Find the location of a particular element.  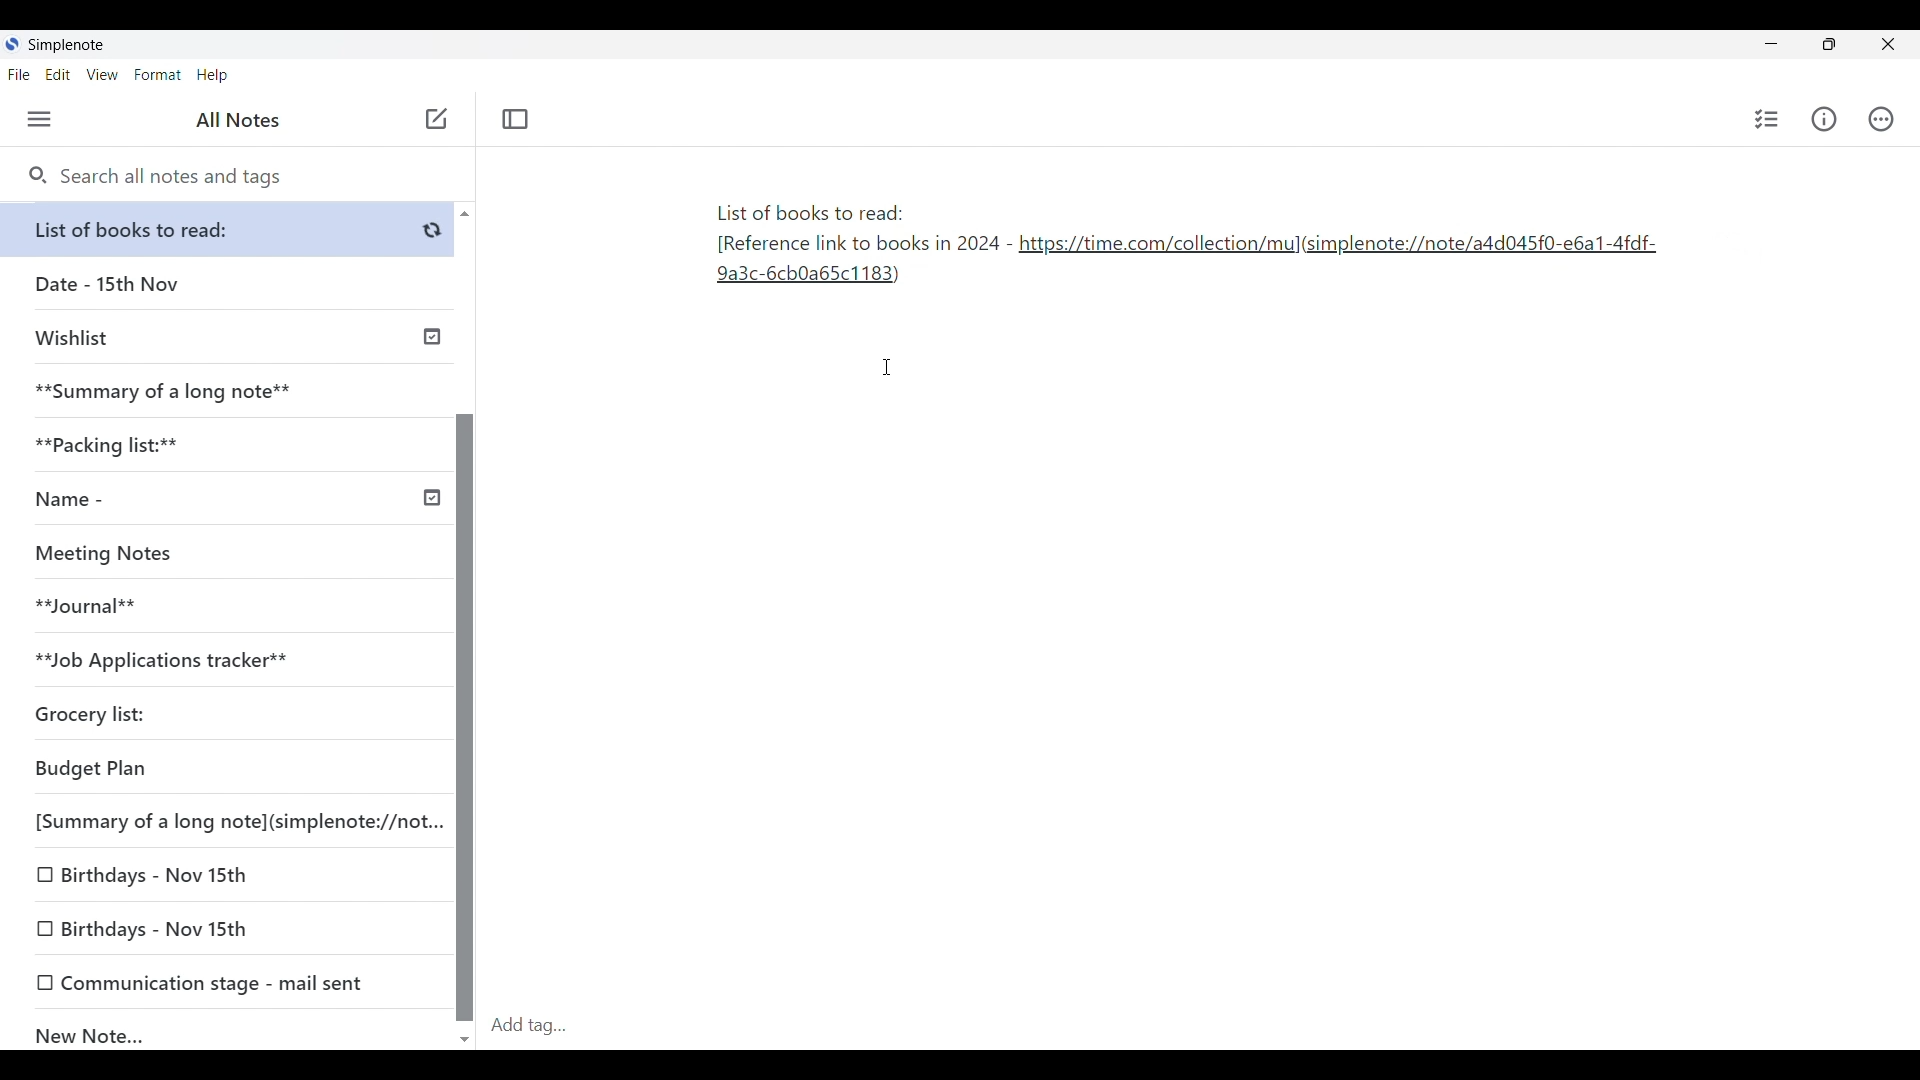

Minimize is located at coordinates (1767, 42).